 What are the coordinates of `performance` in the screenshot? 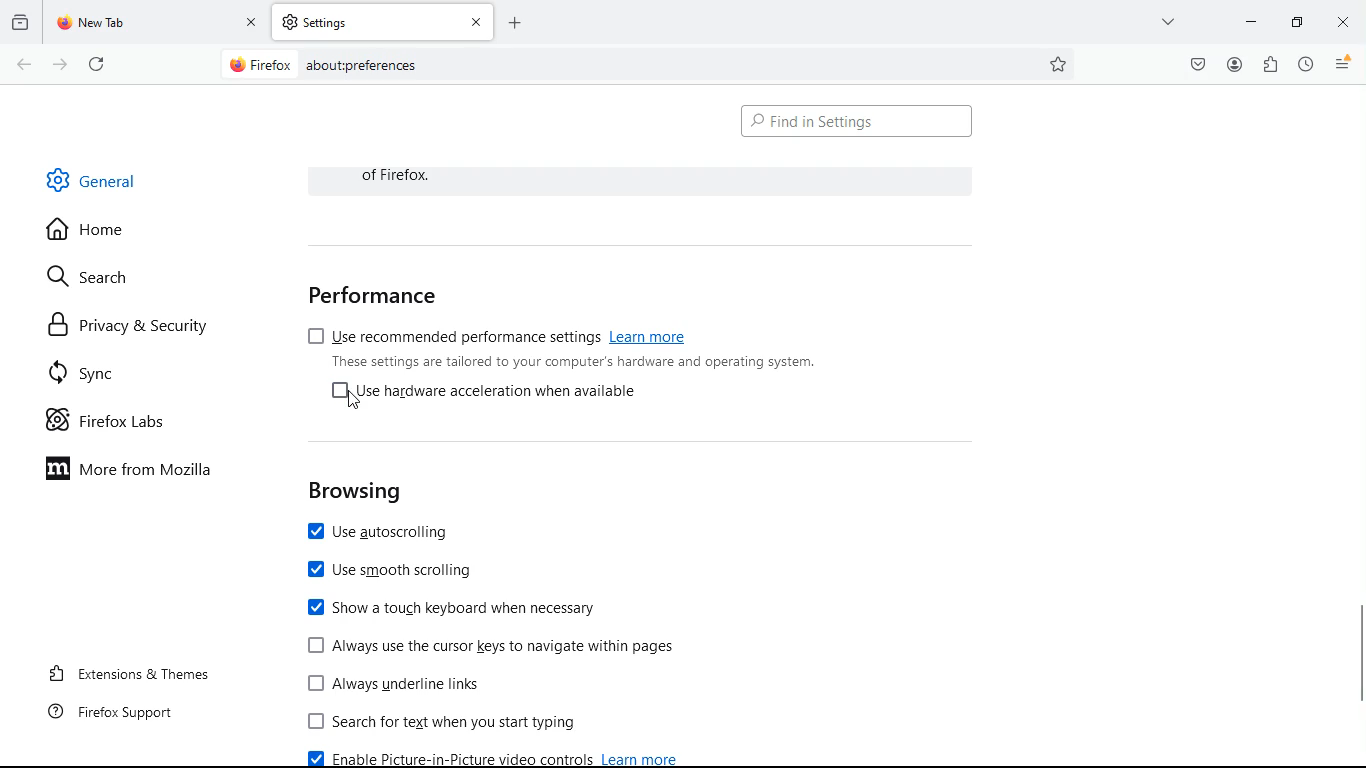 It's located at (374, 295).